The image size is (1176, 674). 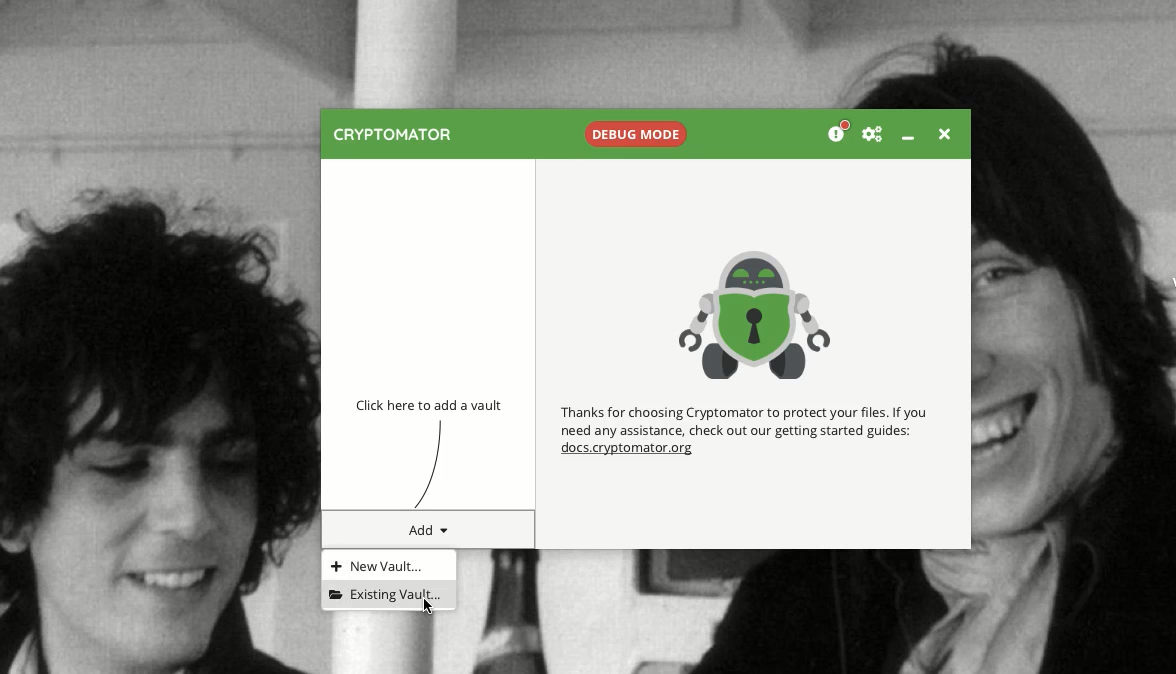 I want to click on Existing vault, so click(x=386, y=592).